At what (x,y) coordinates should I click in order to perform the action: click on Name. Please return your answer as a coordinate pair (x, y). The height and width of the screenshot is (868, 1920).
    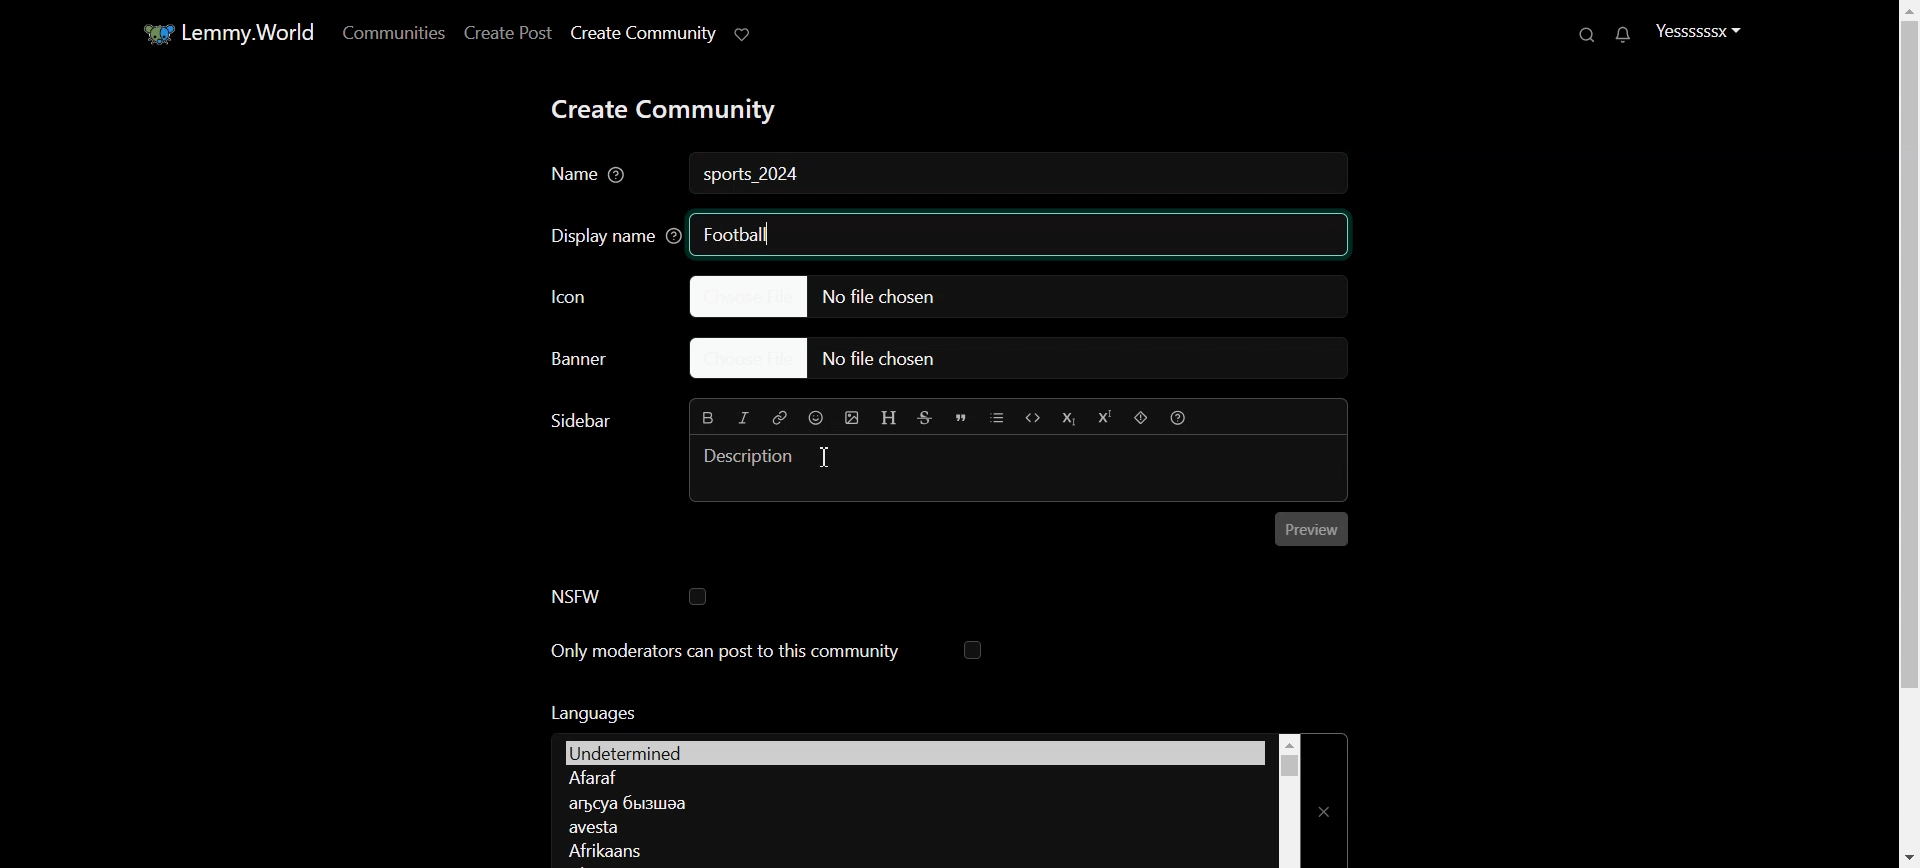
    Looking at the image, I should click on (591, 176).